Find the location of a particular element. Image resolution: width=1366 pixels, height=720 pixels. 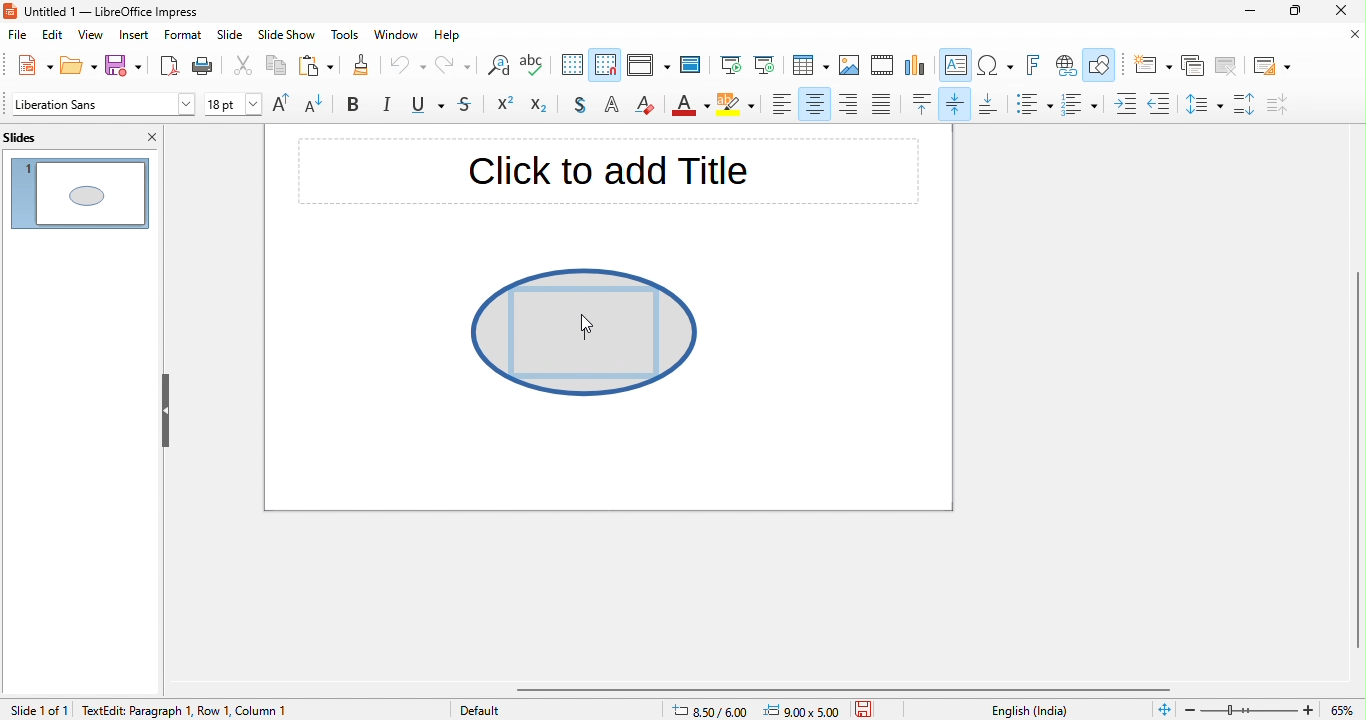

align top is located at coordinates (923, 104).